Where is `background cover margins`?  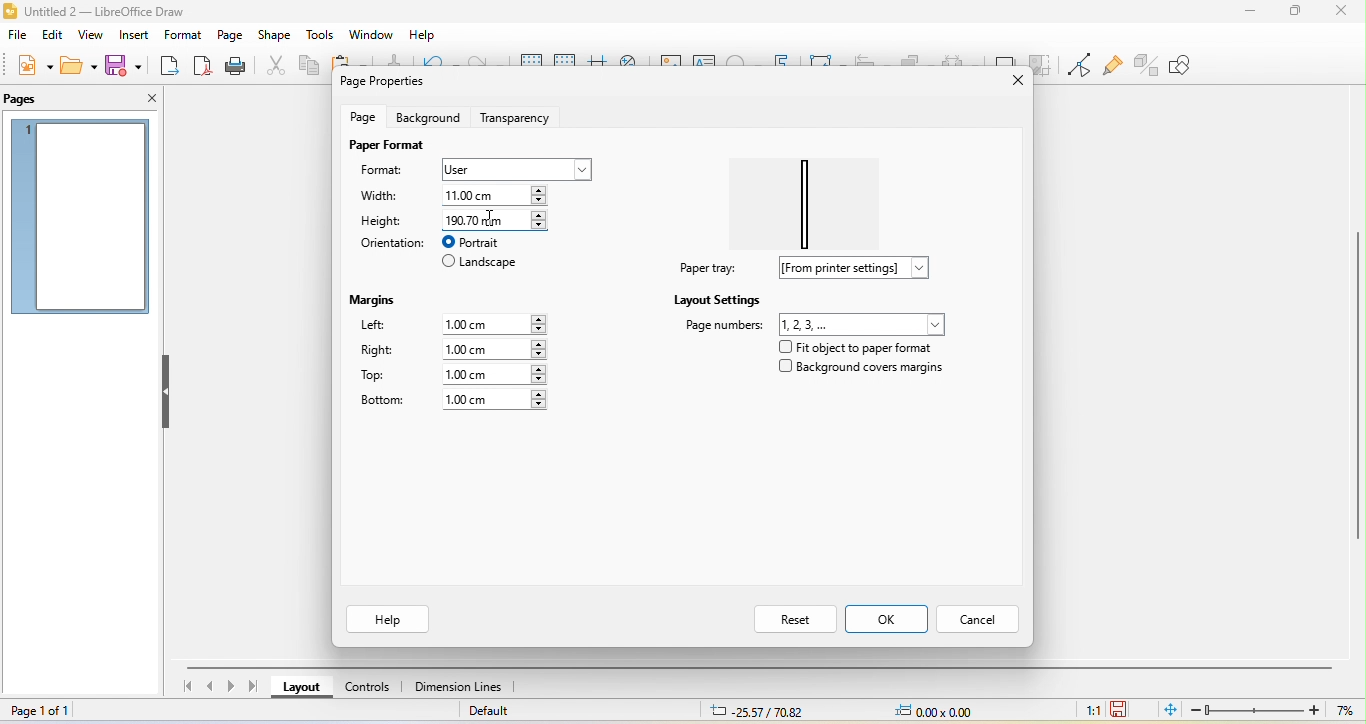 background cover margins is located at coordinates (862, 371).